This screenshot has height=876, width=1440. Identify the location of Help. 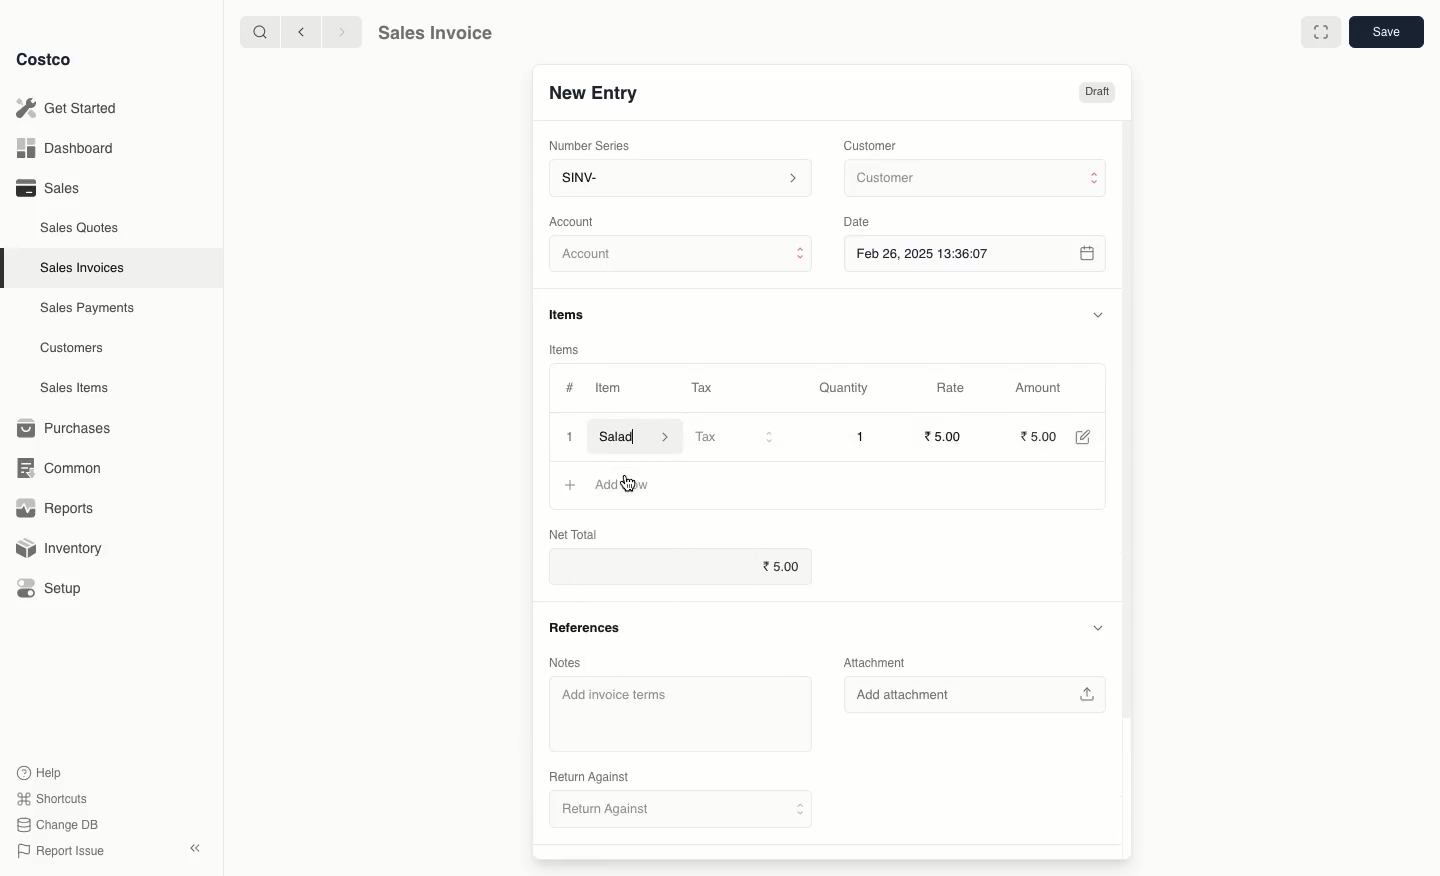
(41, 771).